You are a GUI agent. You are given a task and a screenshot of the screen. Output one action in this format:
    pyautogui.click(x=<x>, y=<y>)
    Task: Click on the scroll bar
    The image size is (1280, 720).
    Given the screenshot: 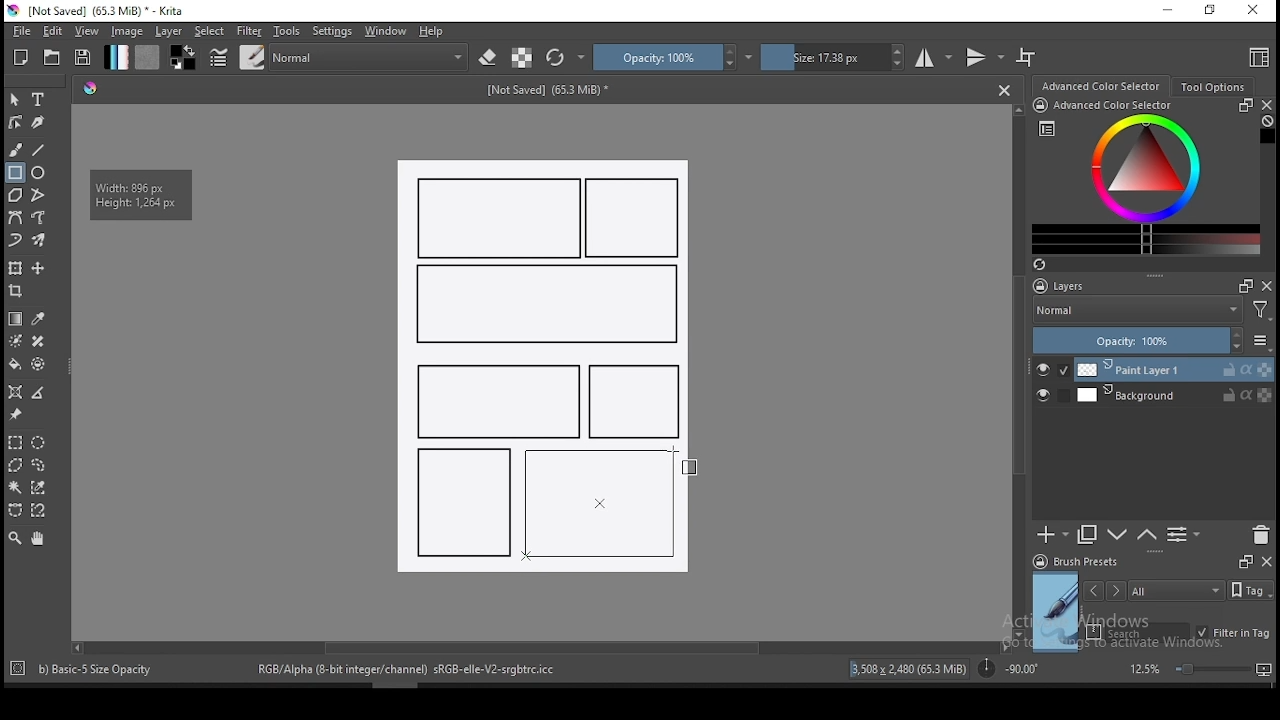 What is the action you would take?
    pyautogui.click(x=539, y=646)
    